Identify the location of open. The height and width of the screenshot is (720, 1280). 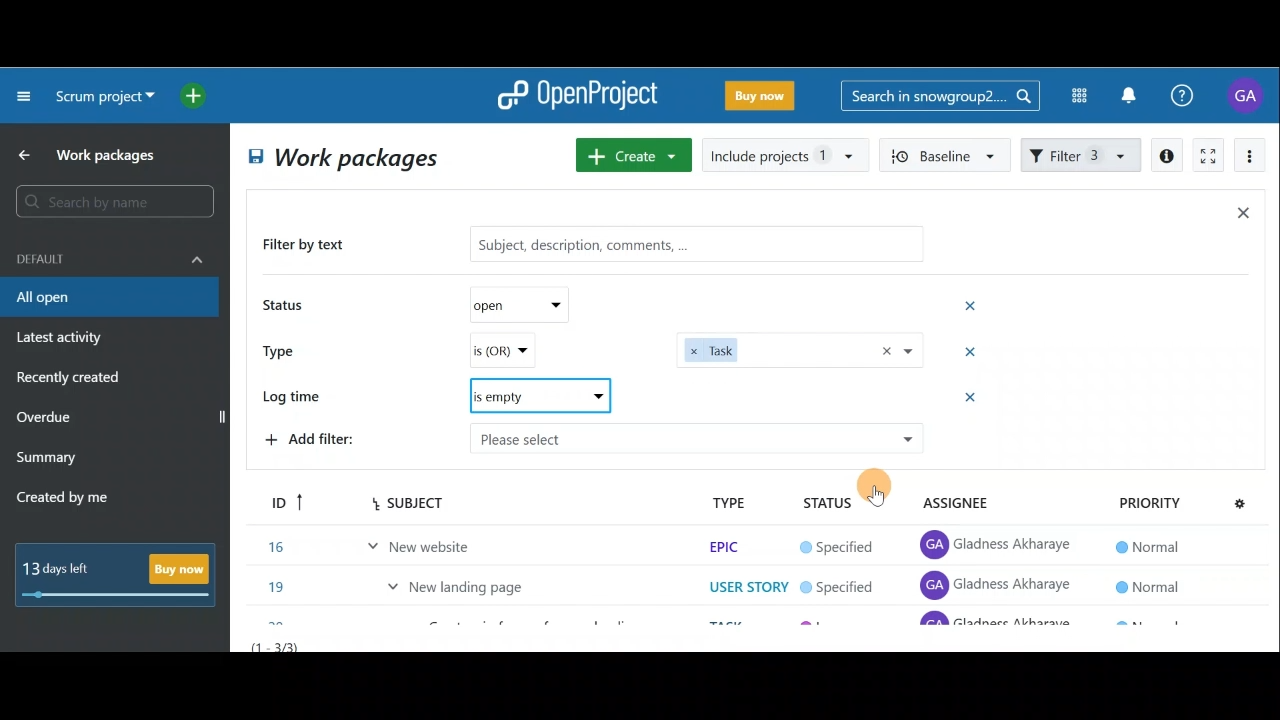
(528, 303).